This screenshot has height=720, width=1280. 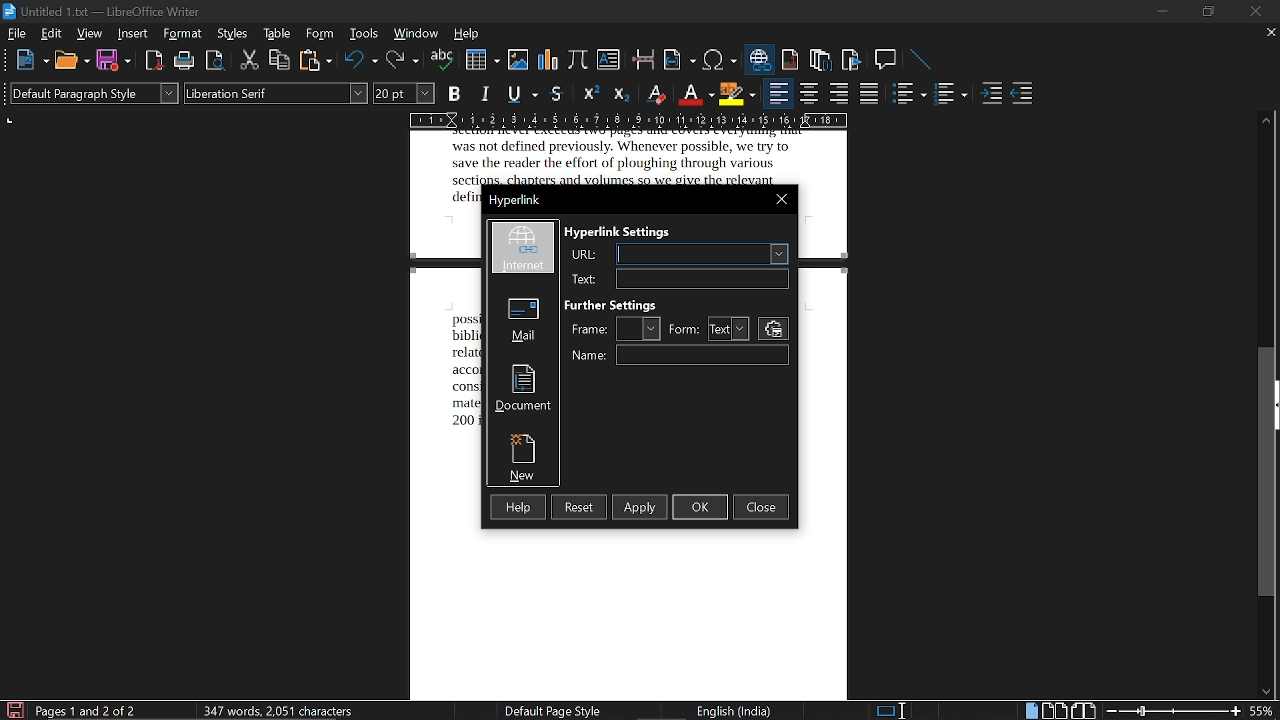 What do you see at coordinates (402, 62) in the screenshot?
I see `redo` at bounding box center [402, 62].